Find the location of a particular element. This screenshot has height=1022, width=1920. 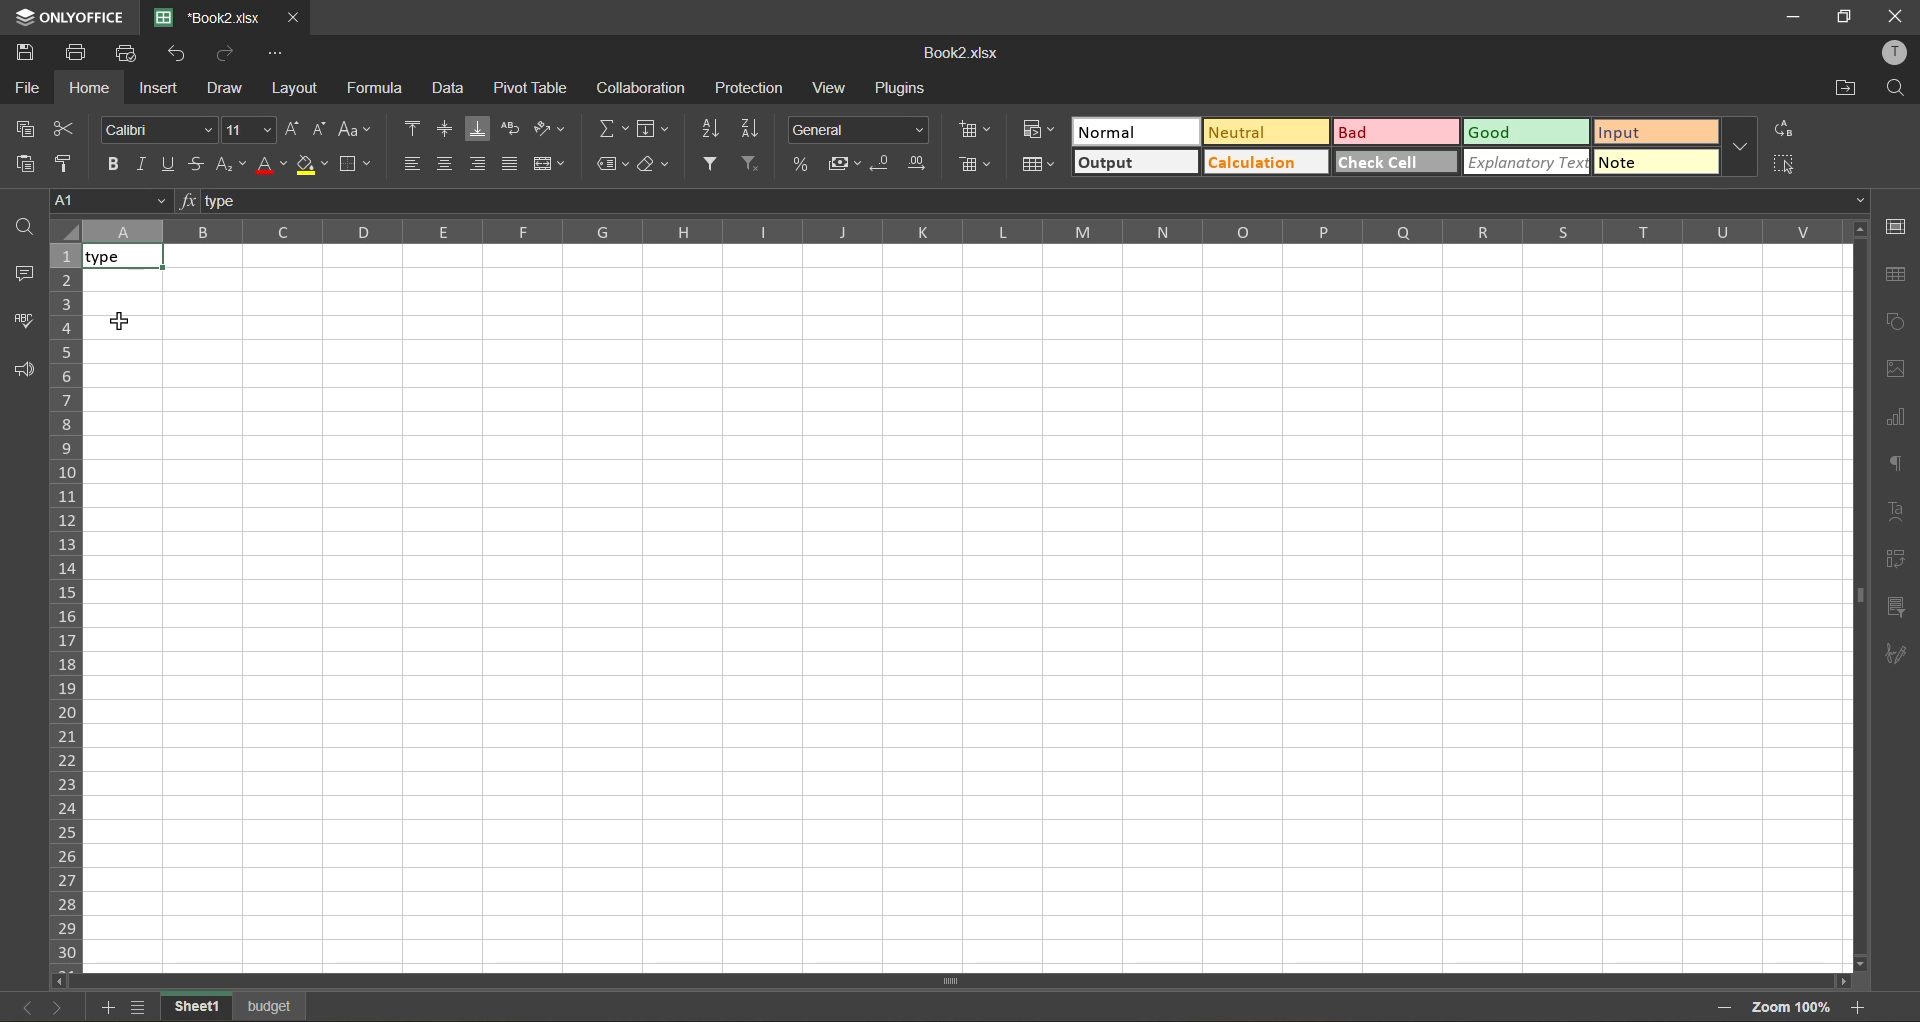

font color is located at coordinates (270, 165).